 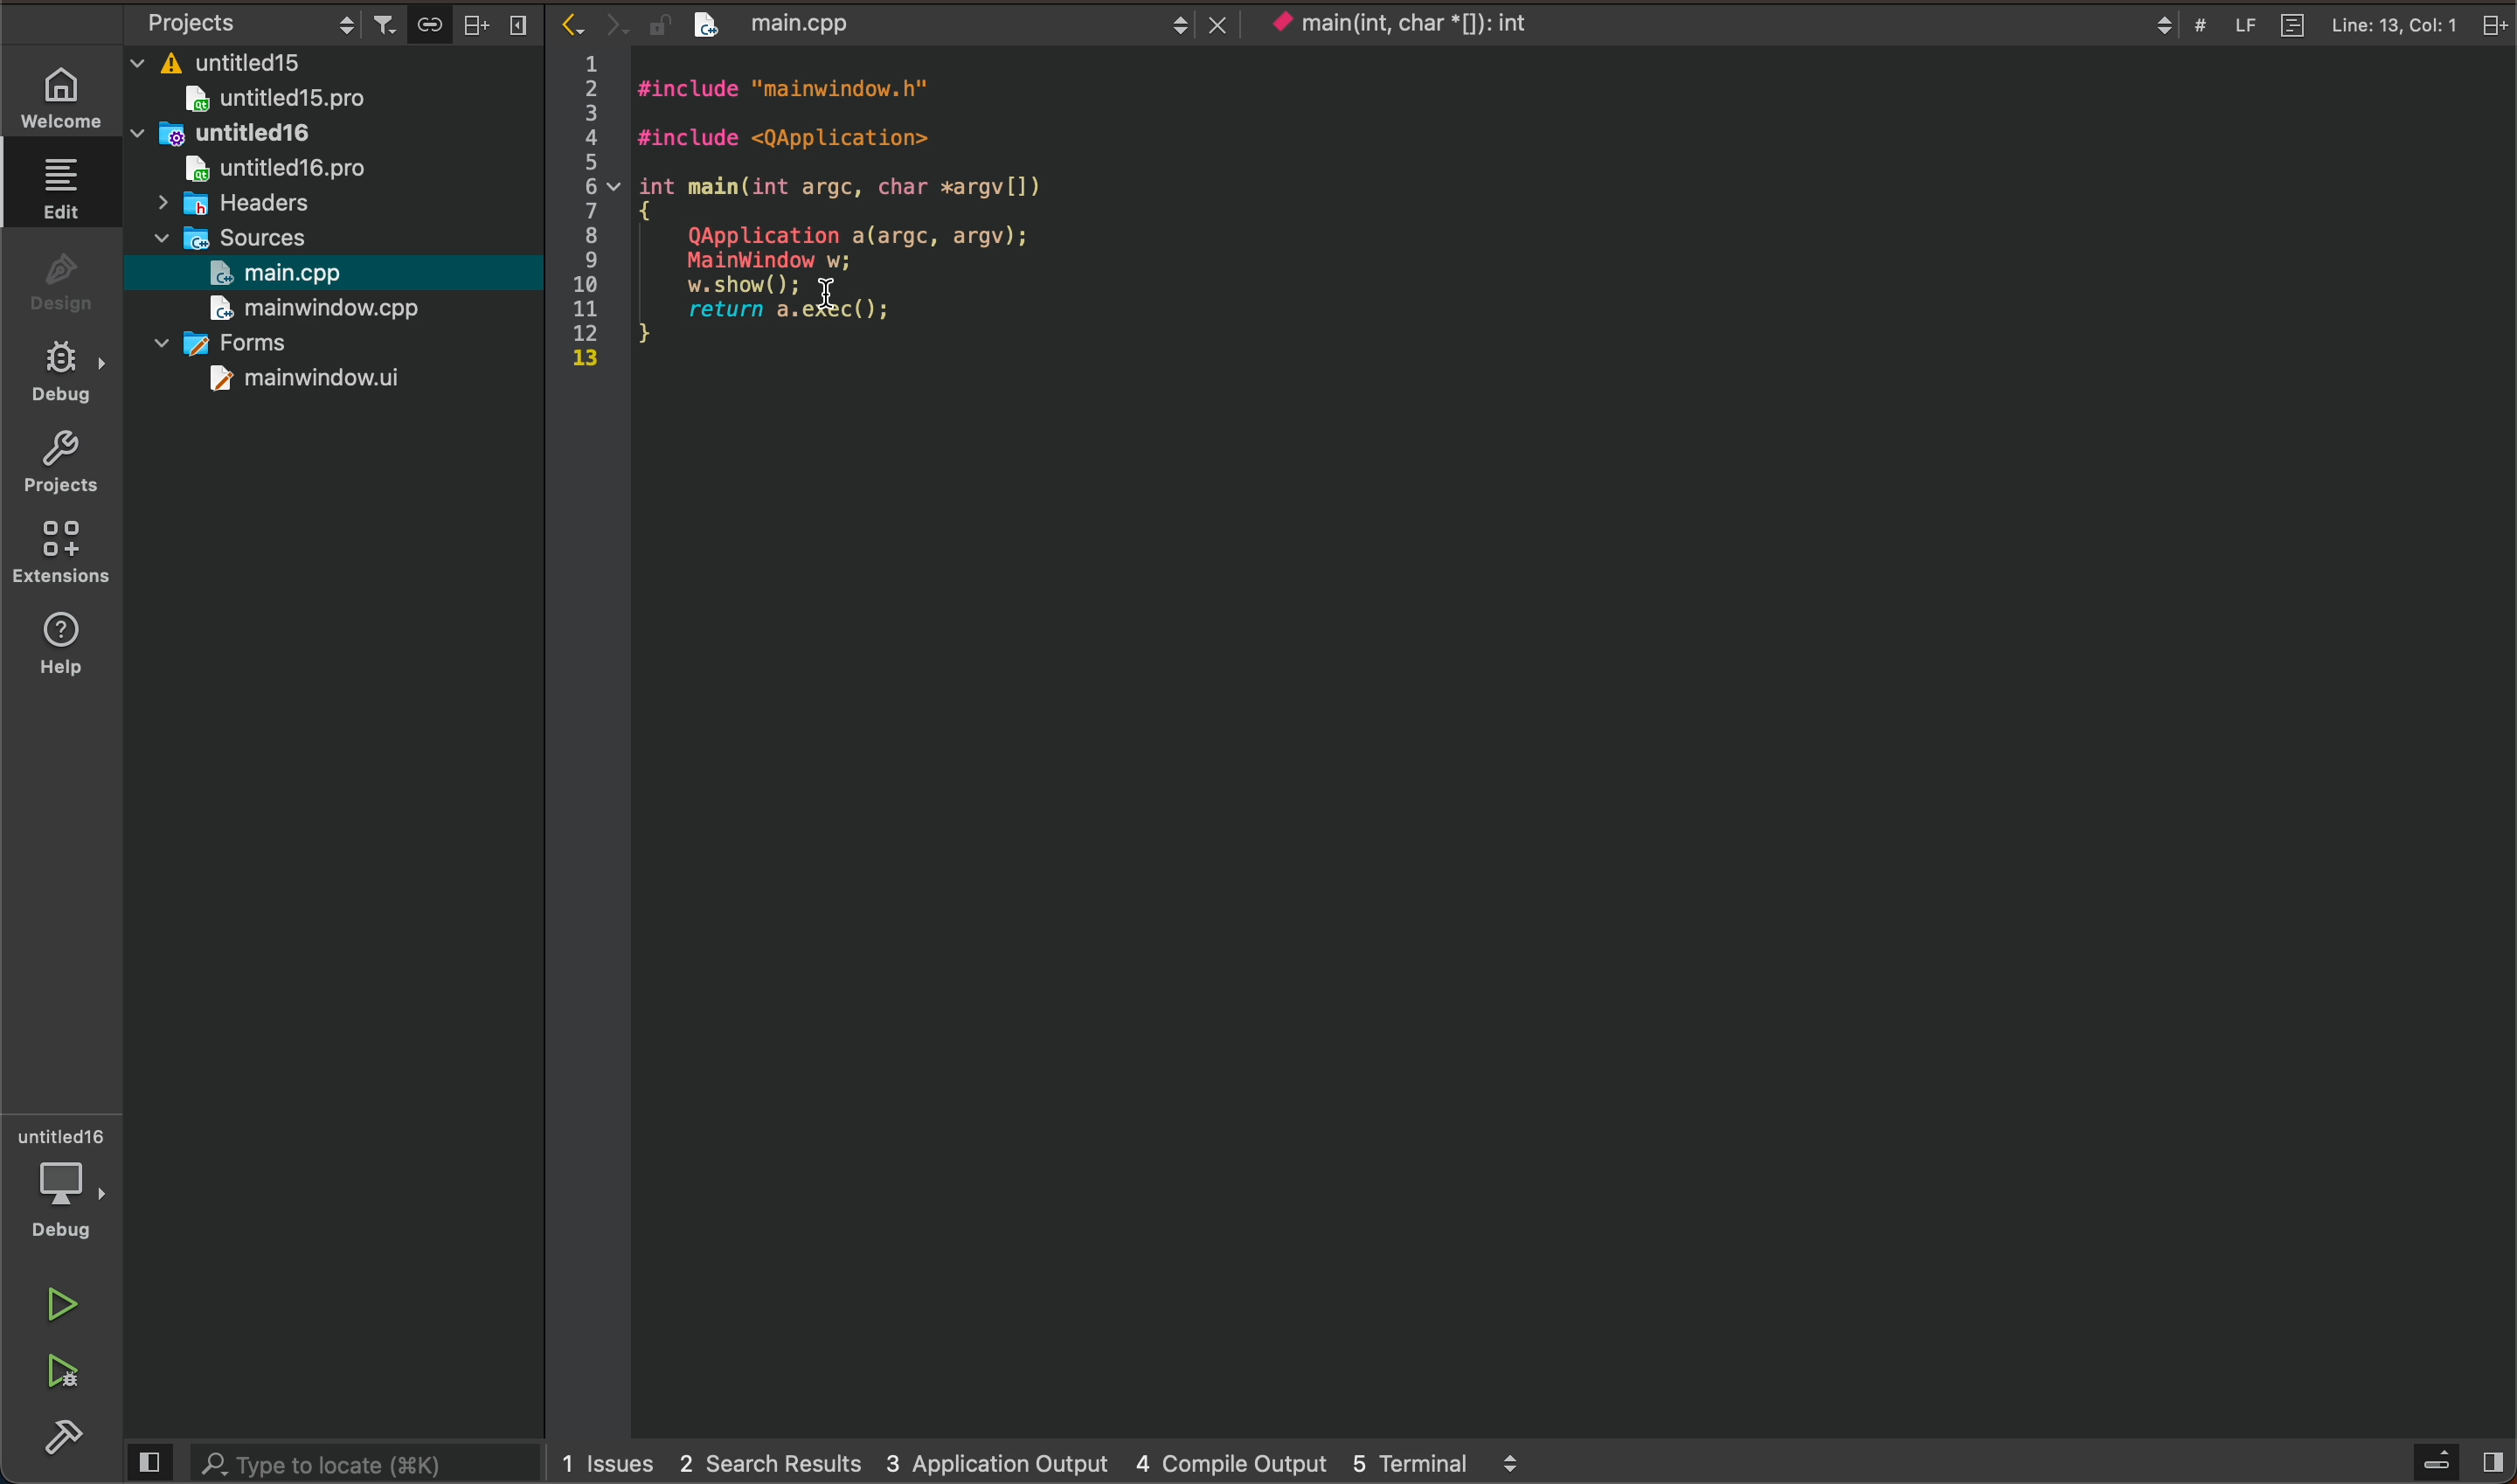 I want to click on build, so click(x=51, y=1436).